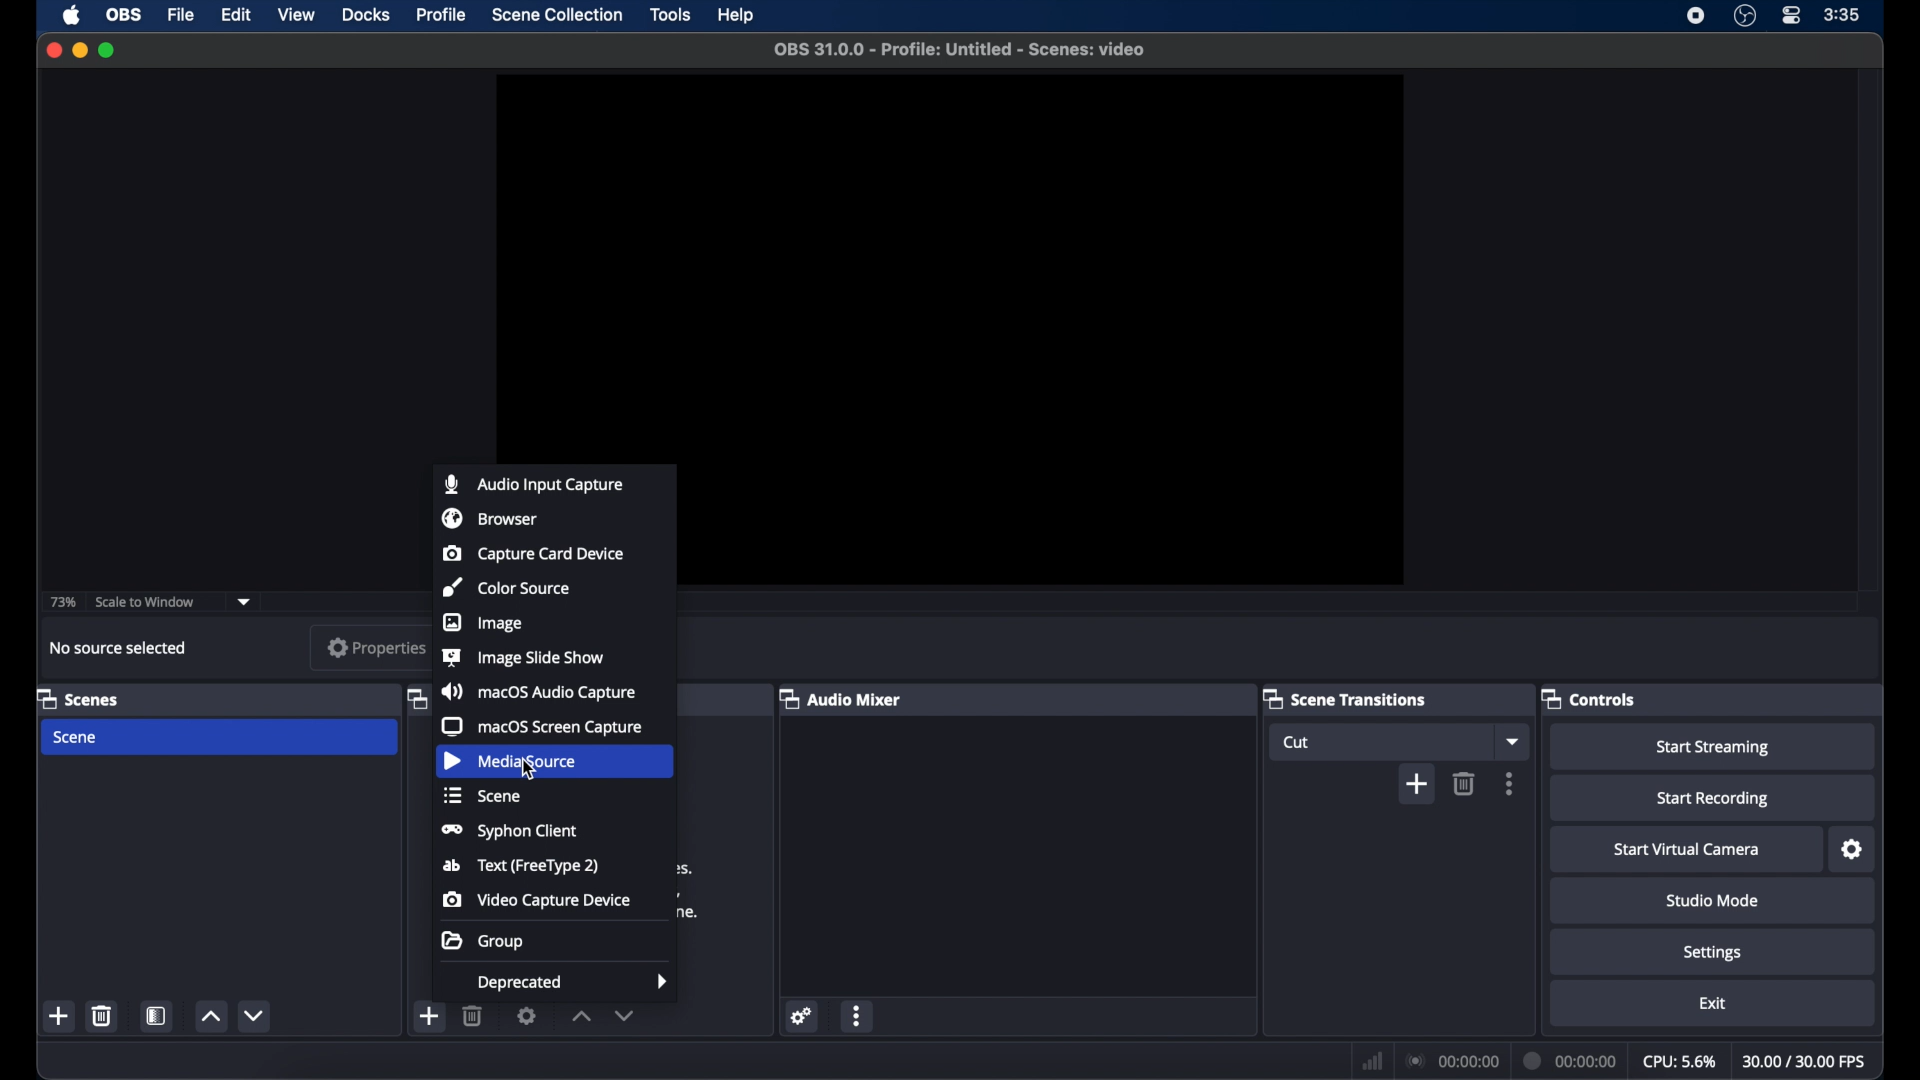 Image resolution: width=1920 pixels, height=1080 pixels. What do you see at coordinates (859, 1015) in the screenshot?
I see `more options` at bounding box center [859, 1015].